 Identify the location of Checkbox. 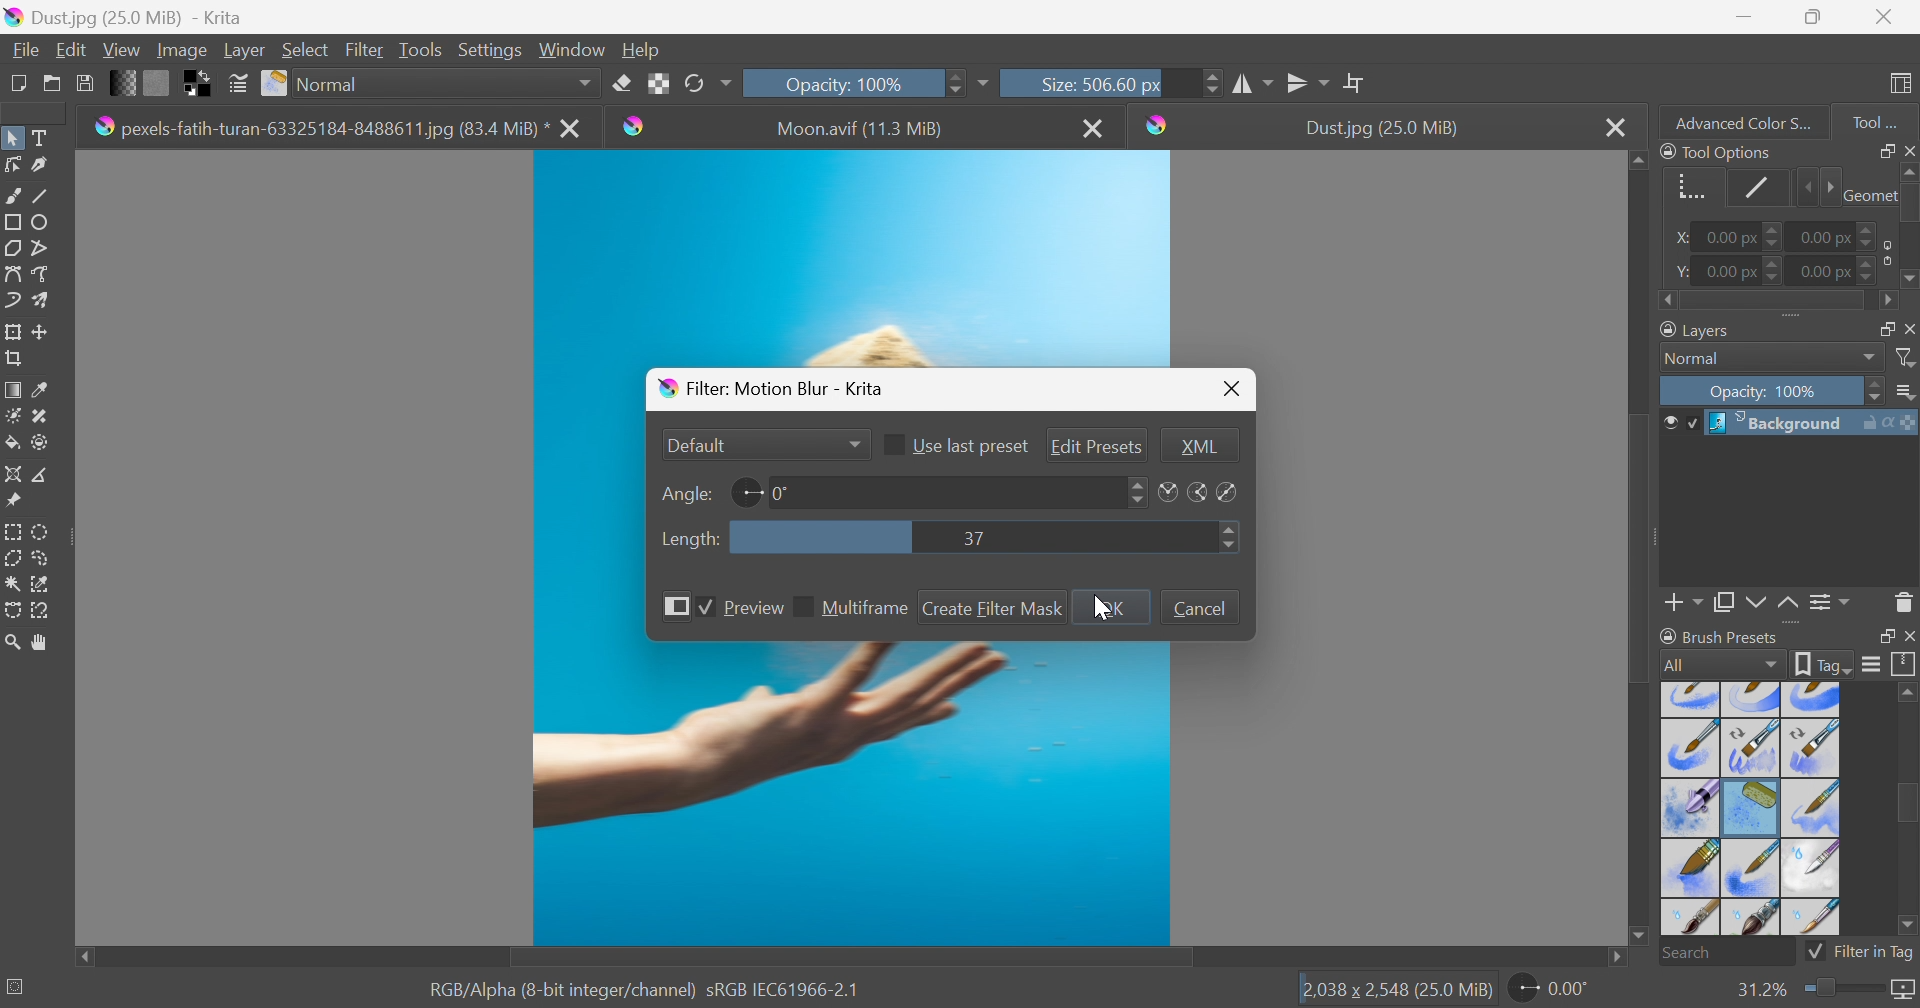
(803, 608).